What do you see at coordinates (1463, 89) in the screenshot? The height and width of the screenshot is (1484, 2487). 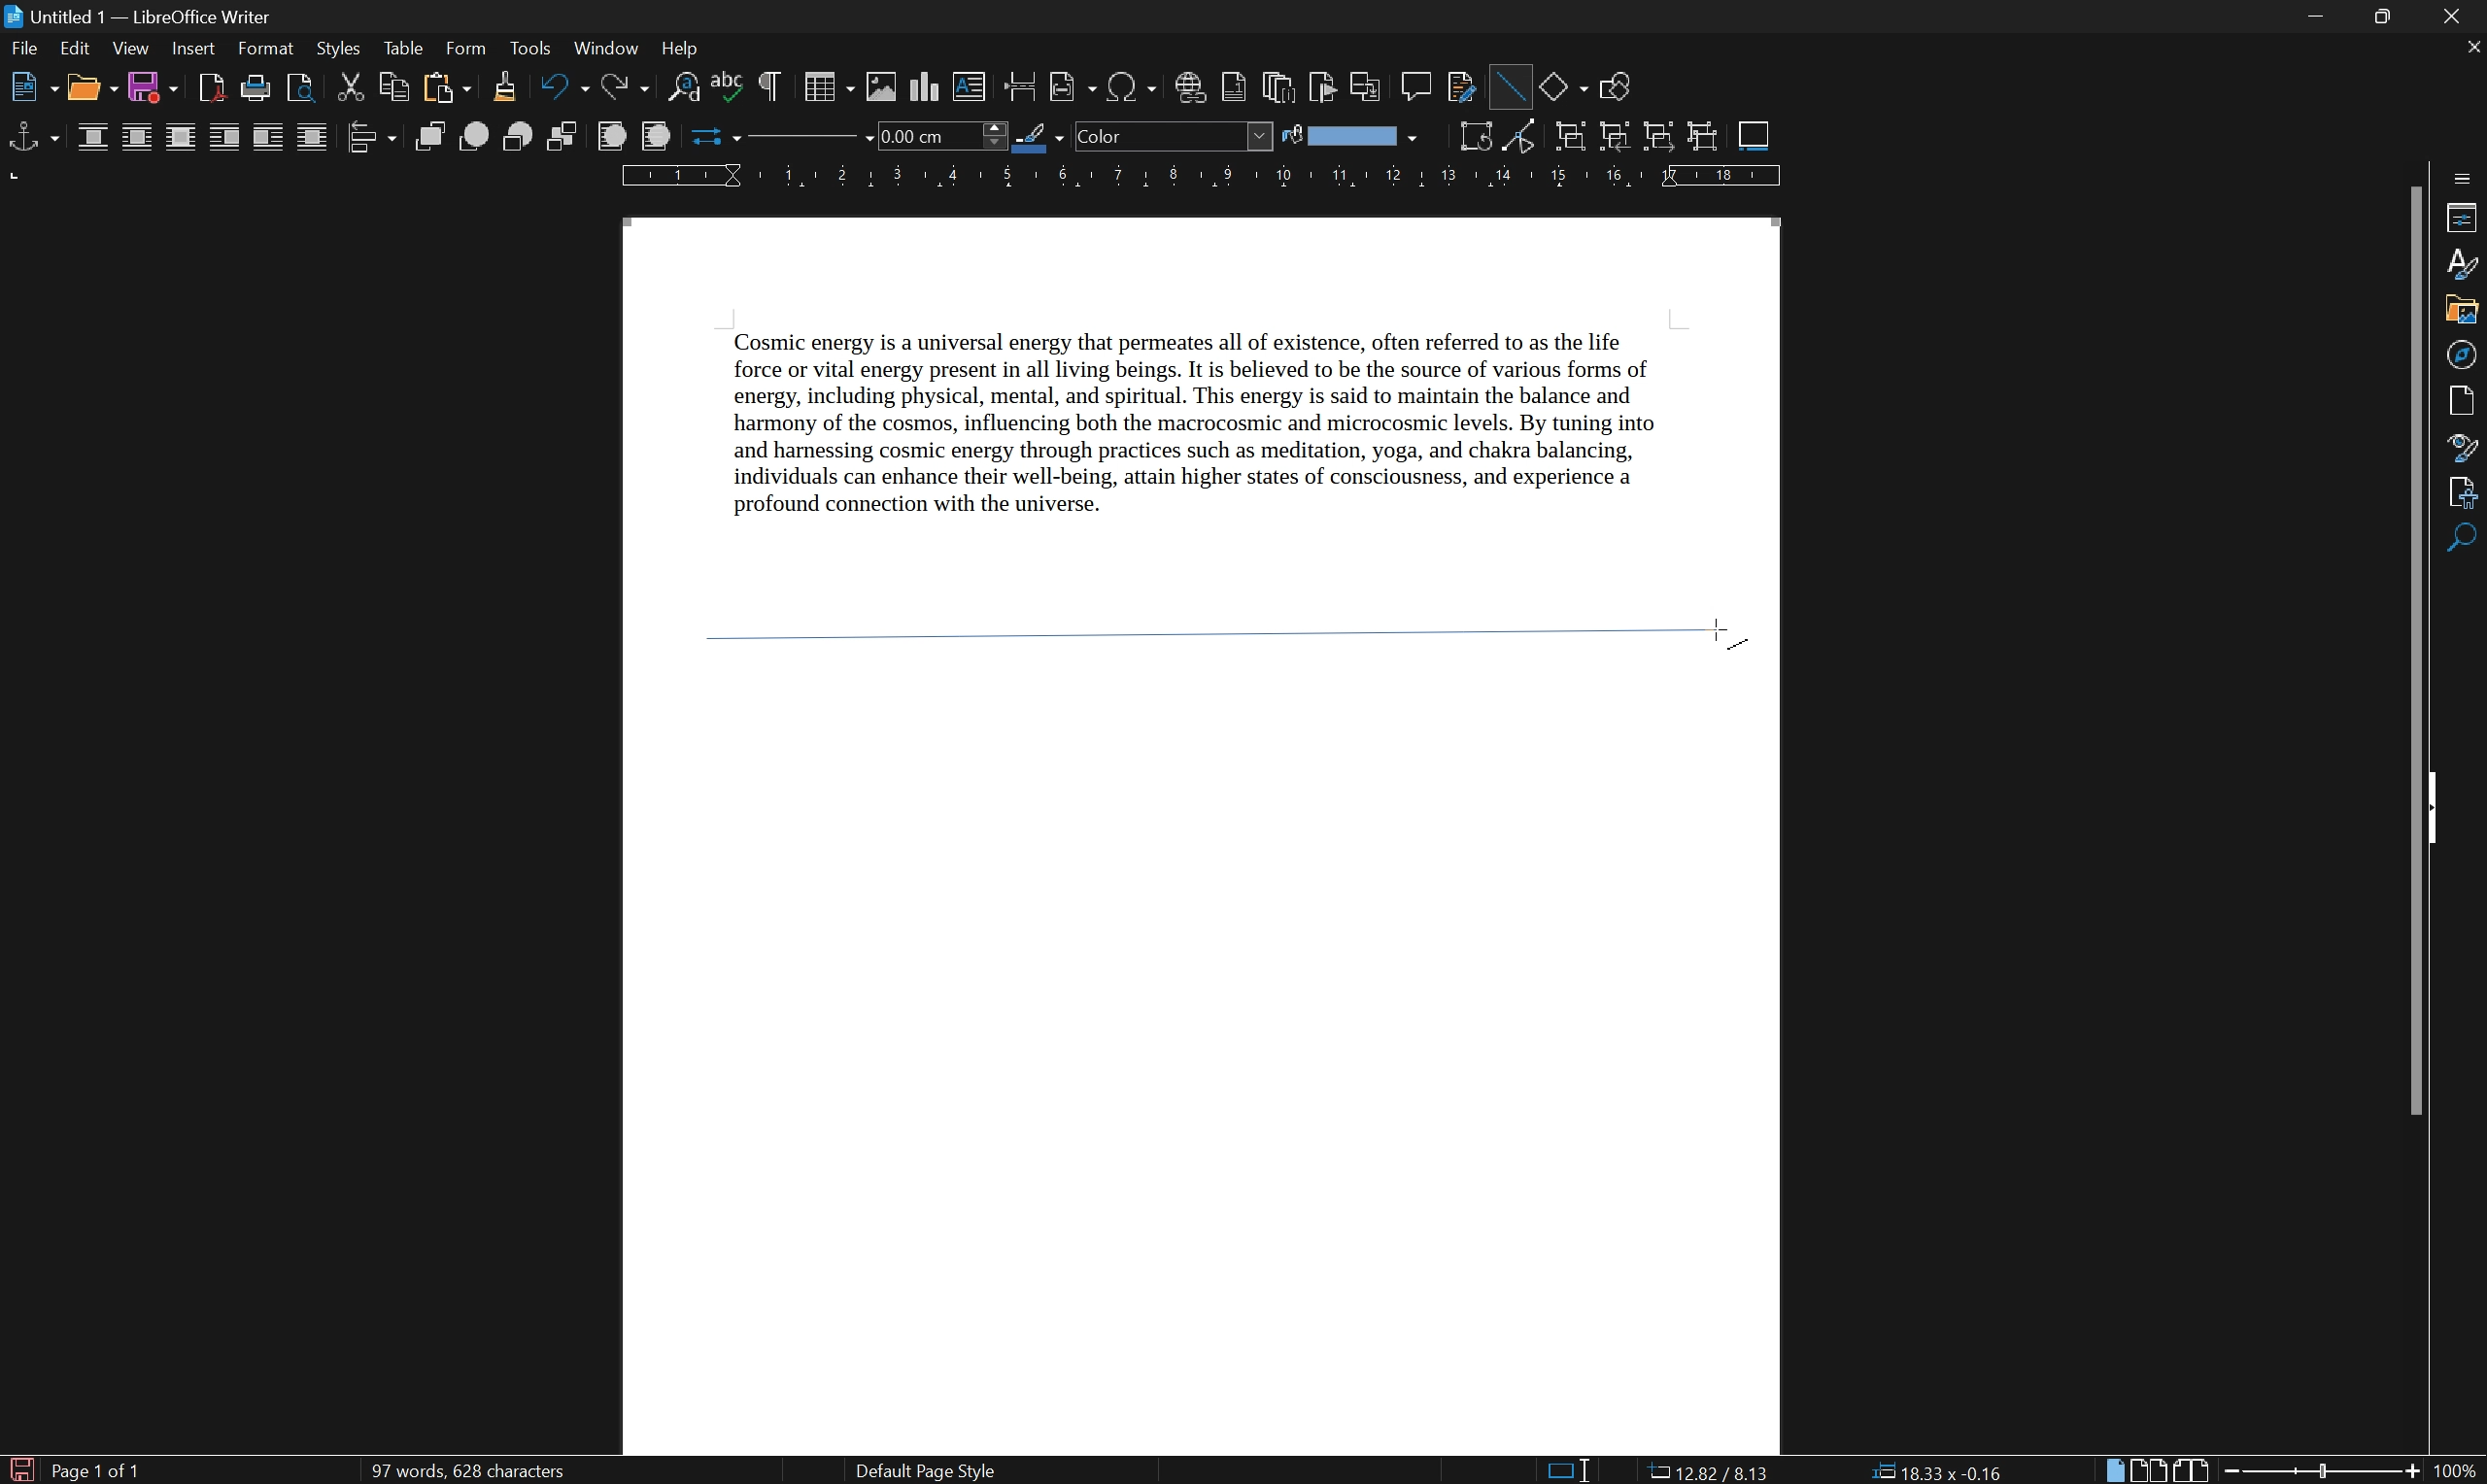 I see `show track changes functions` at bounding box center [1463, 89].